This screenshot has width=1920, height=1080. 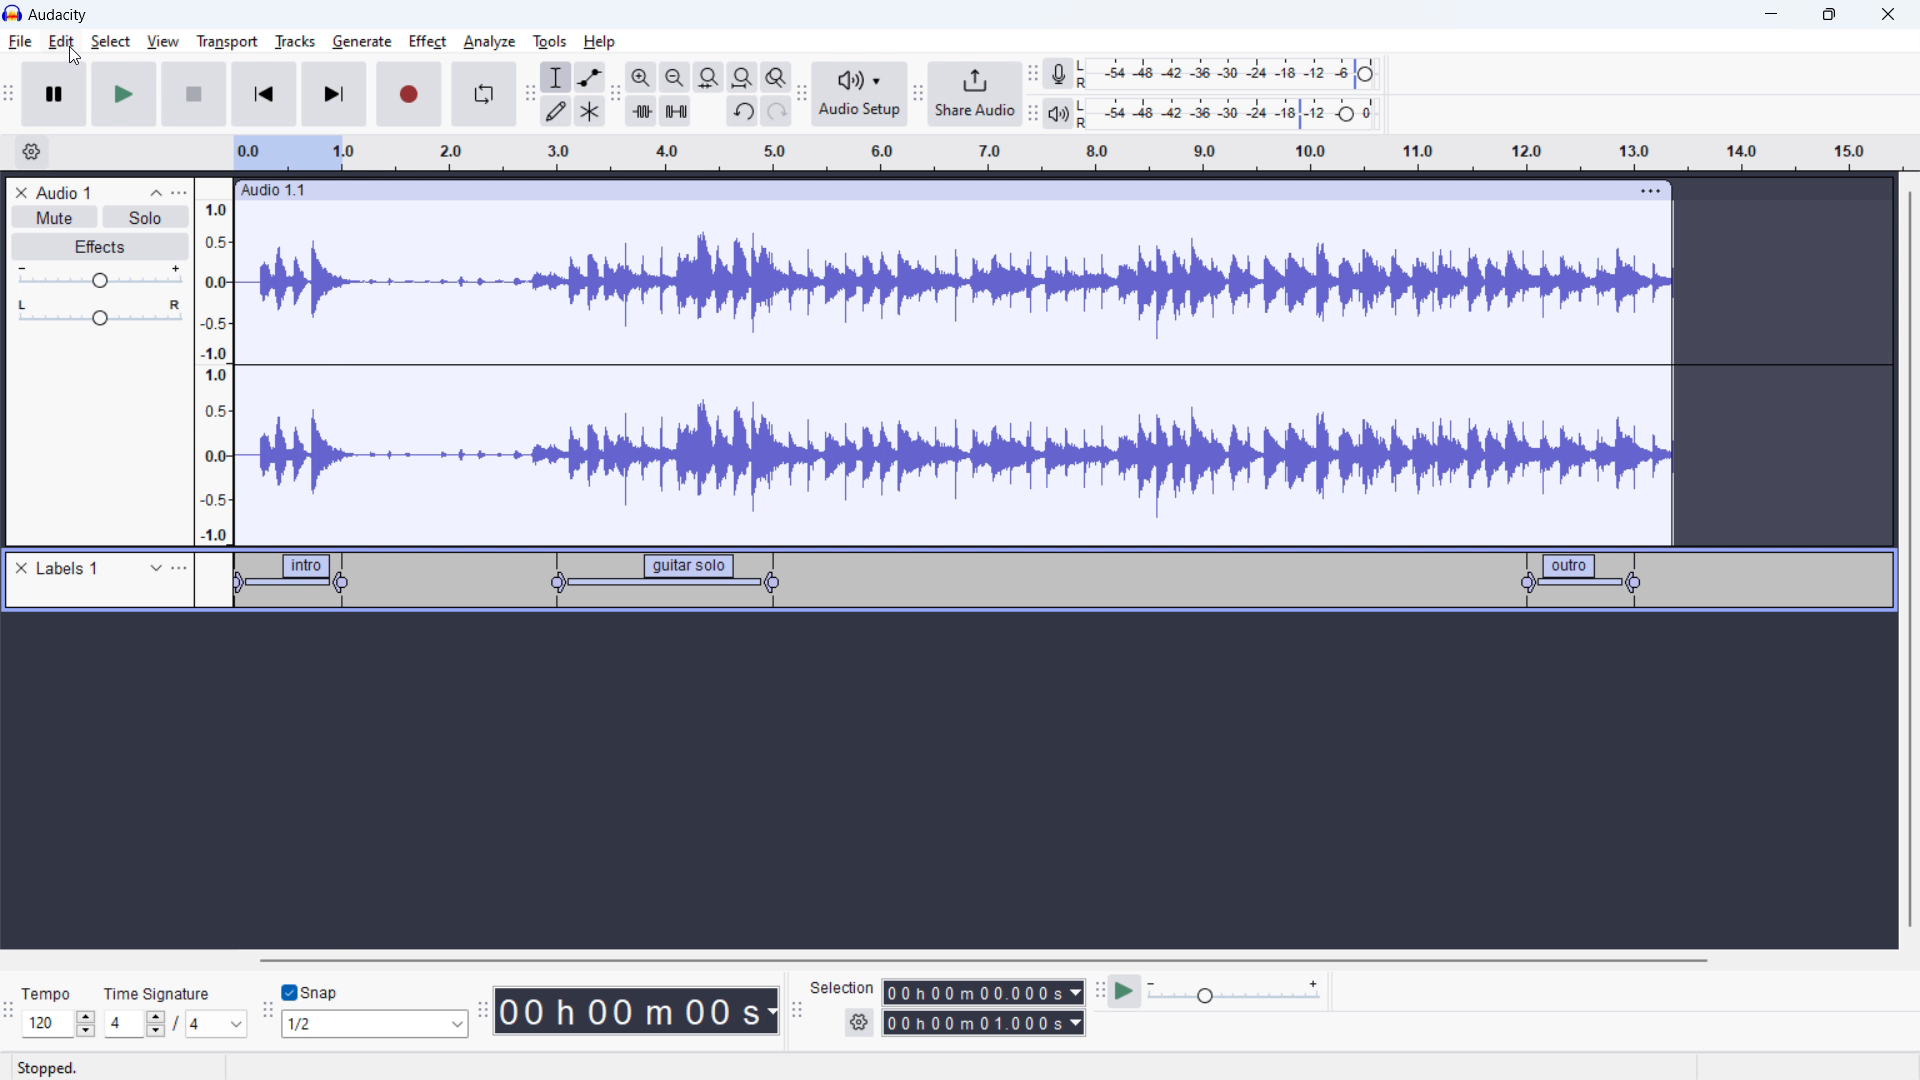 I want to click on solo, so click(x=146, y=217).